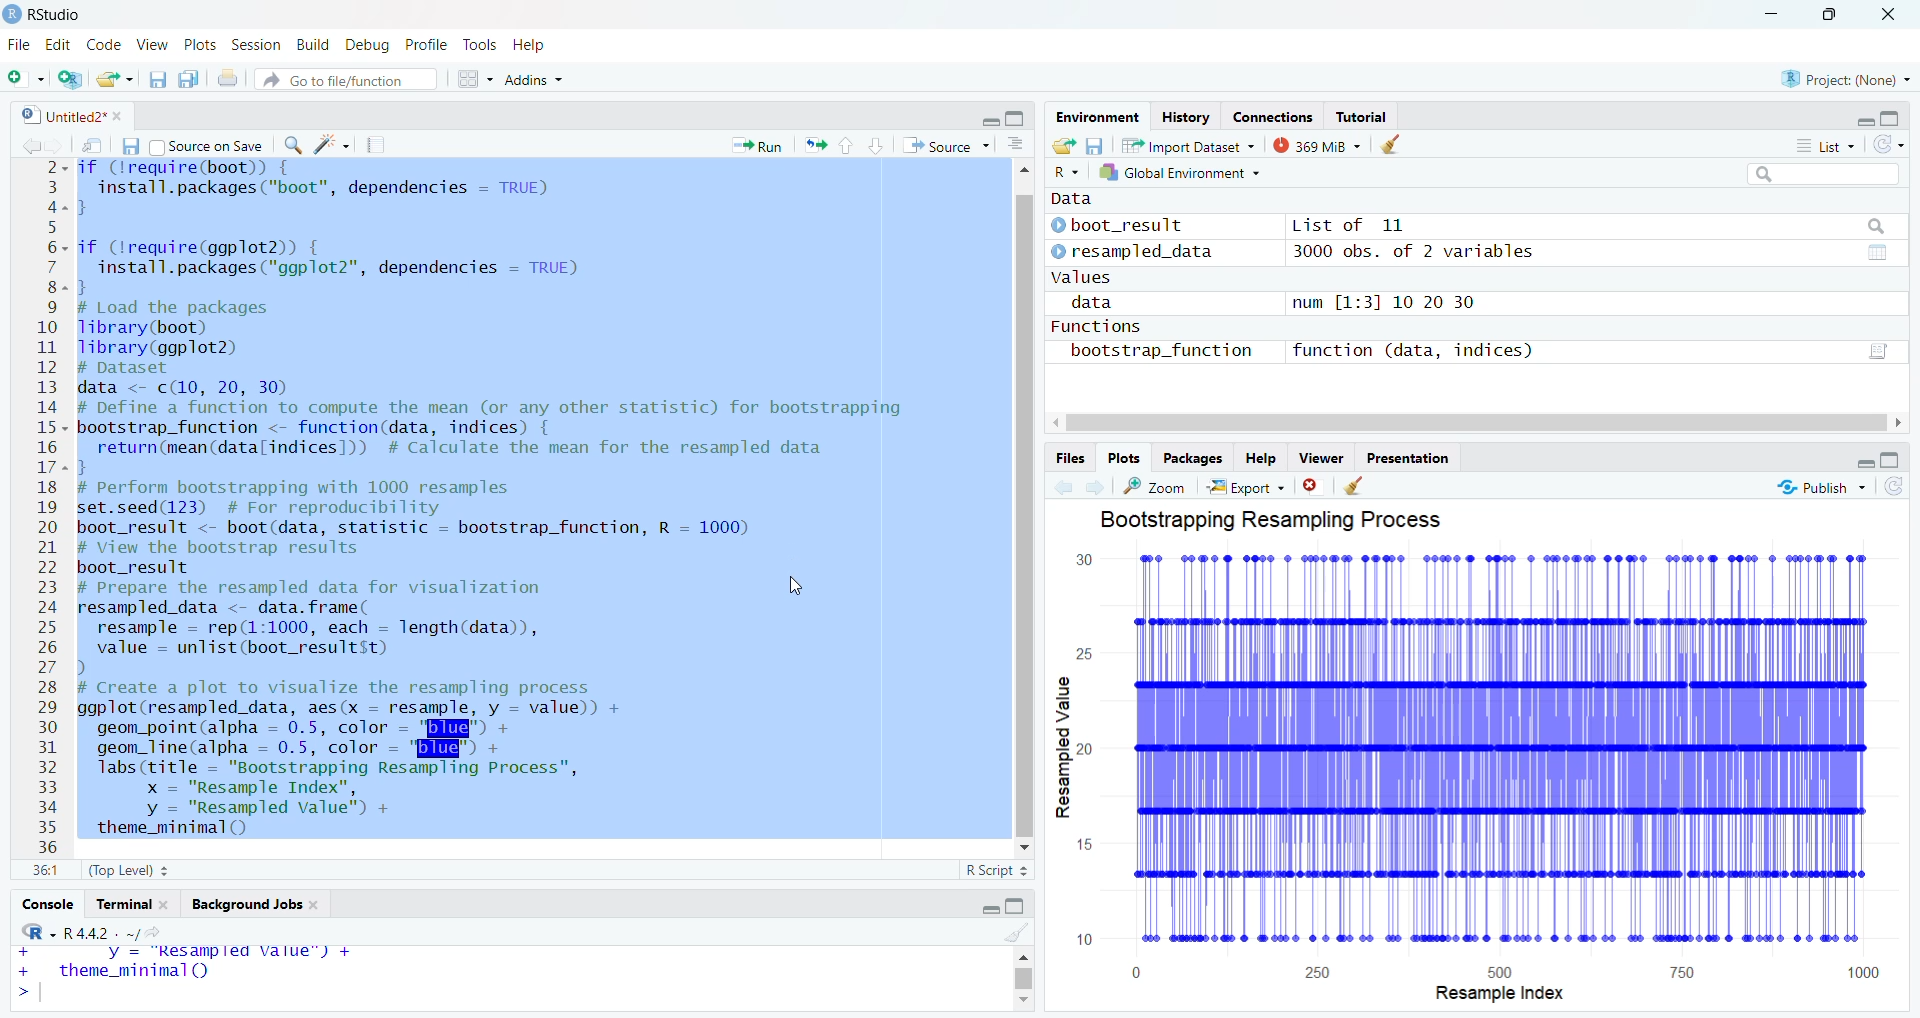  I want to click on Resample value, so click(1060, 752).